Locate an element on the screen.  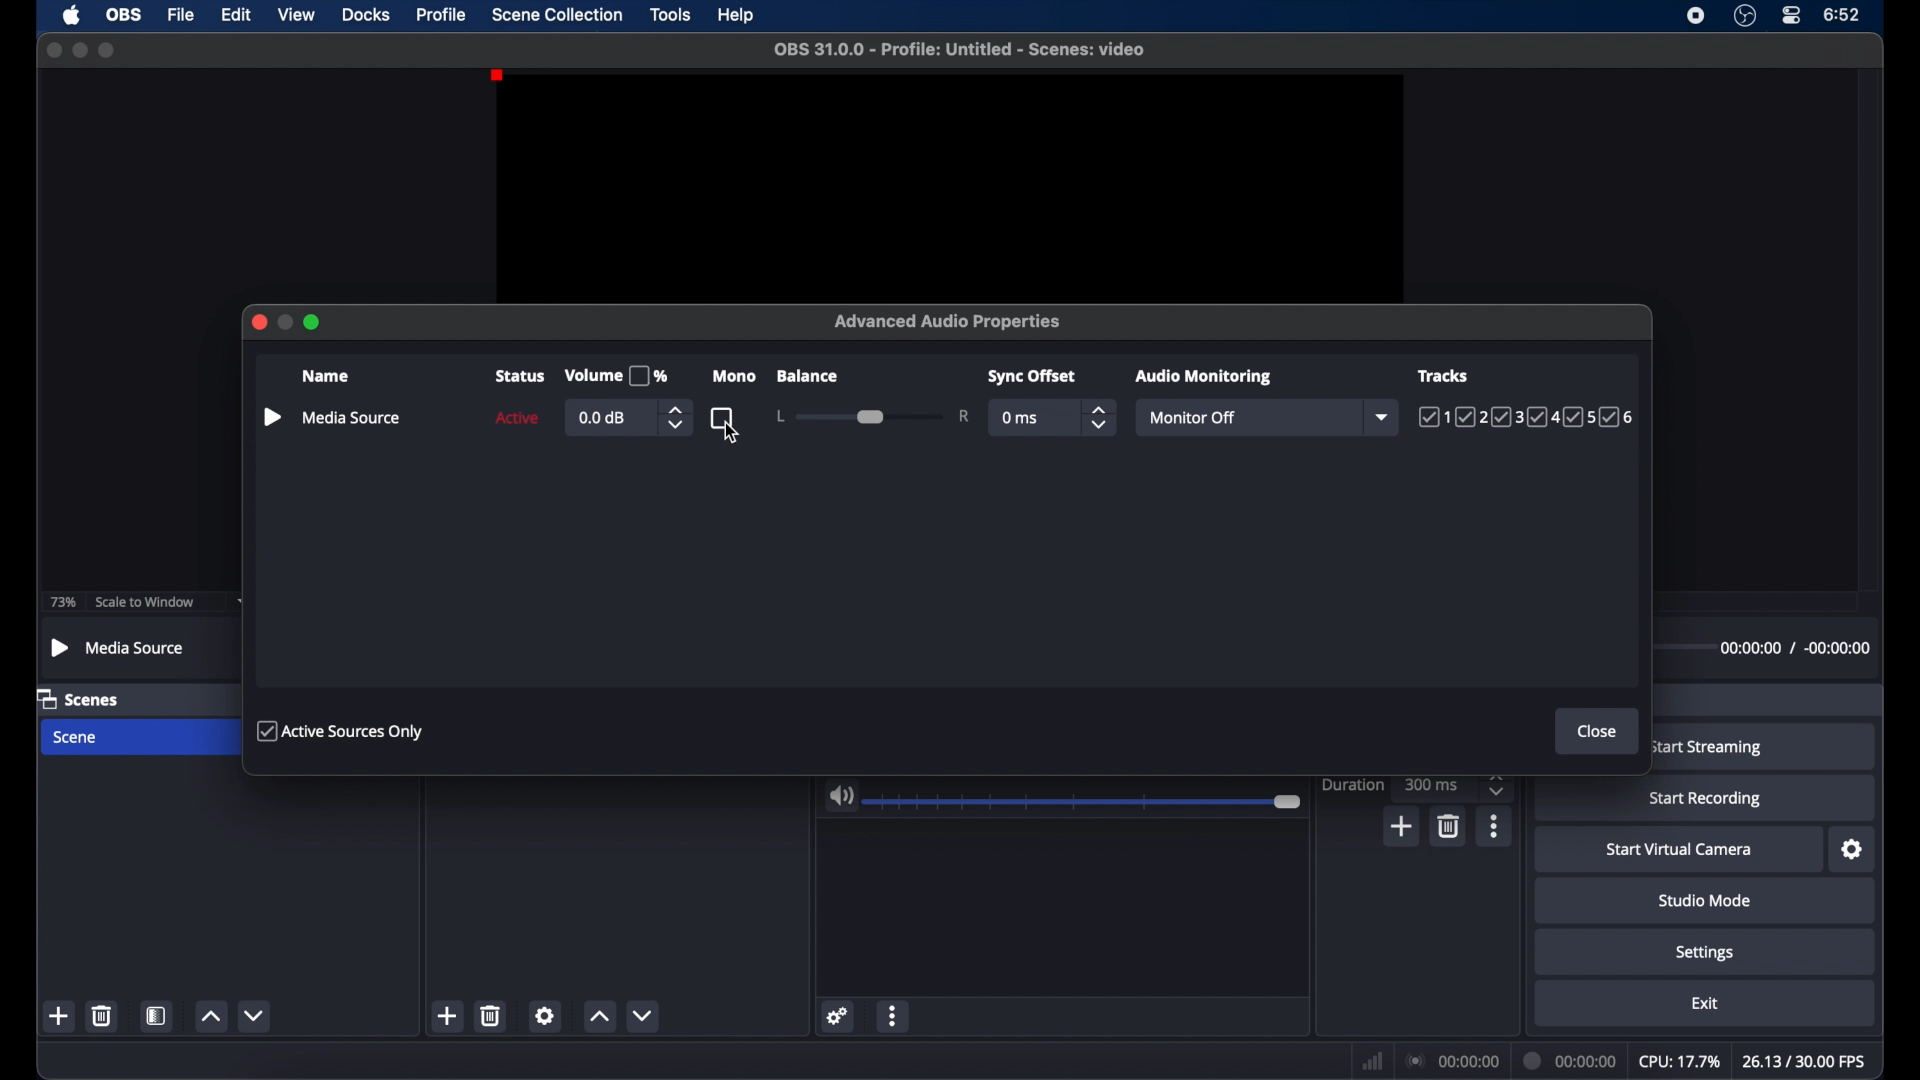
profile is located at coordinates (442, 15).